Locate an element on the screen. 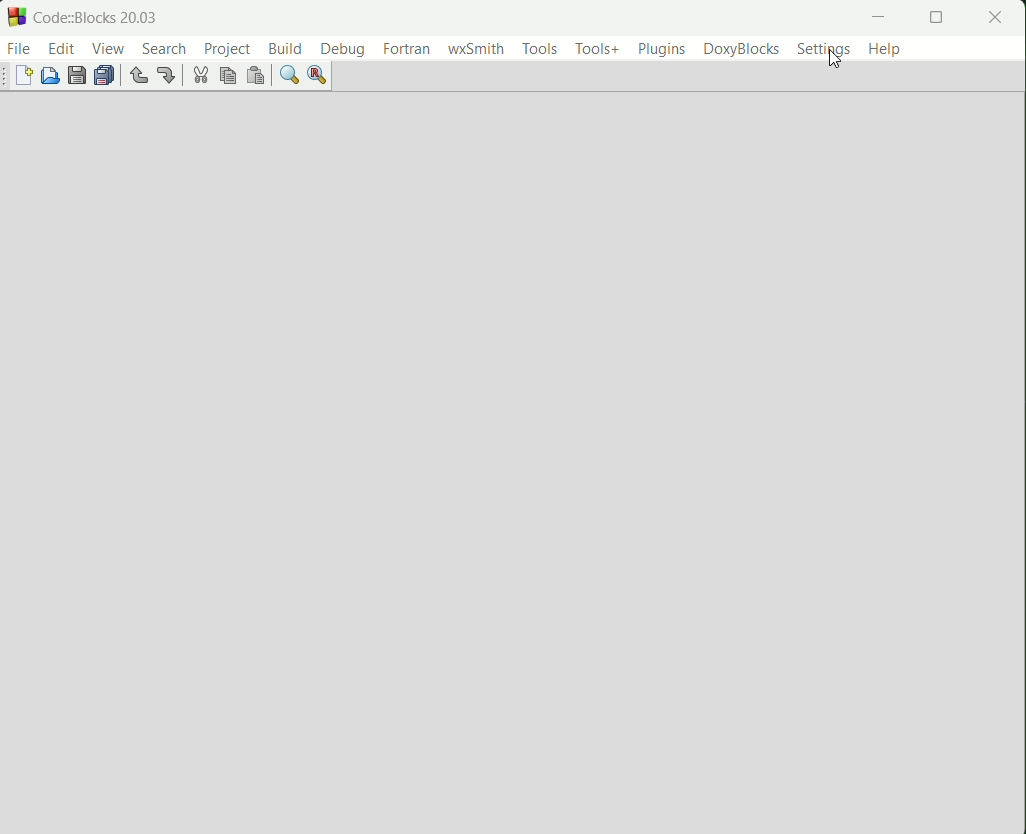 The width and height of the screenshot is (1026, 834). doxyblocks is located at coordinates (743, 50).